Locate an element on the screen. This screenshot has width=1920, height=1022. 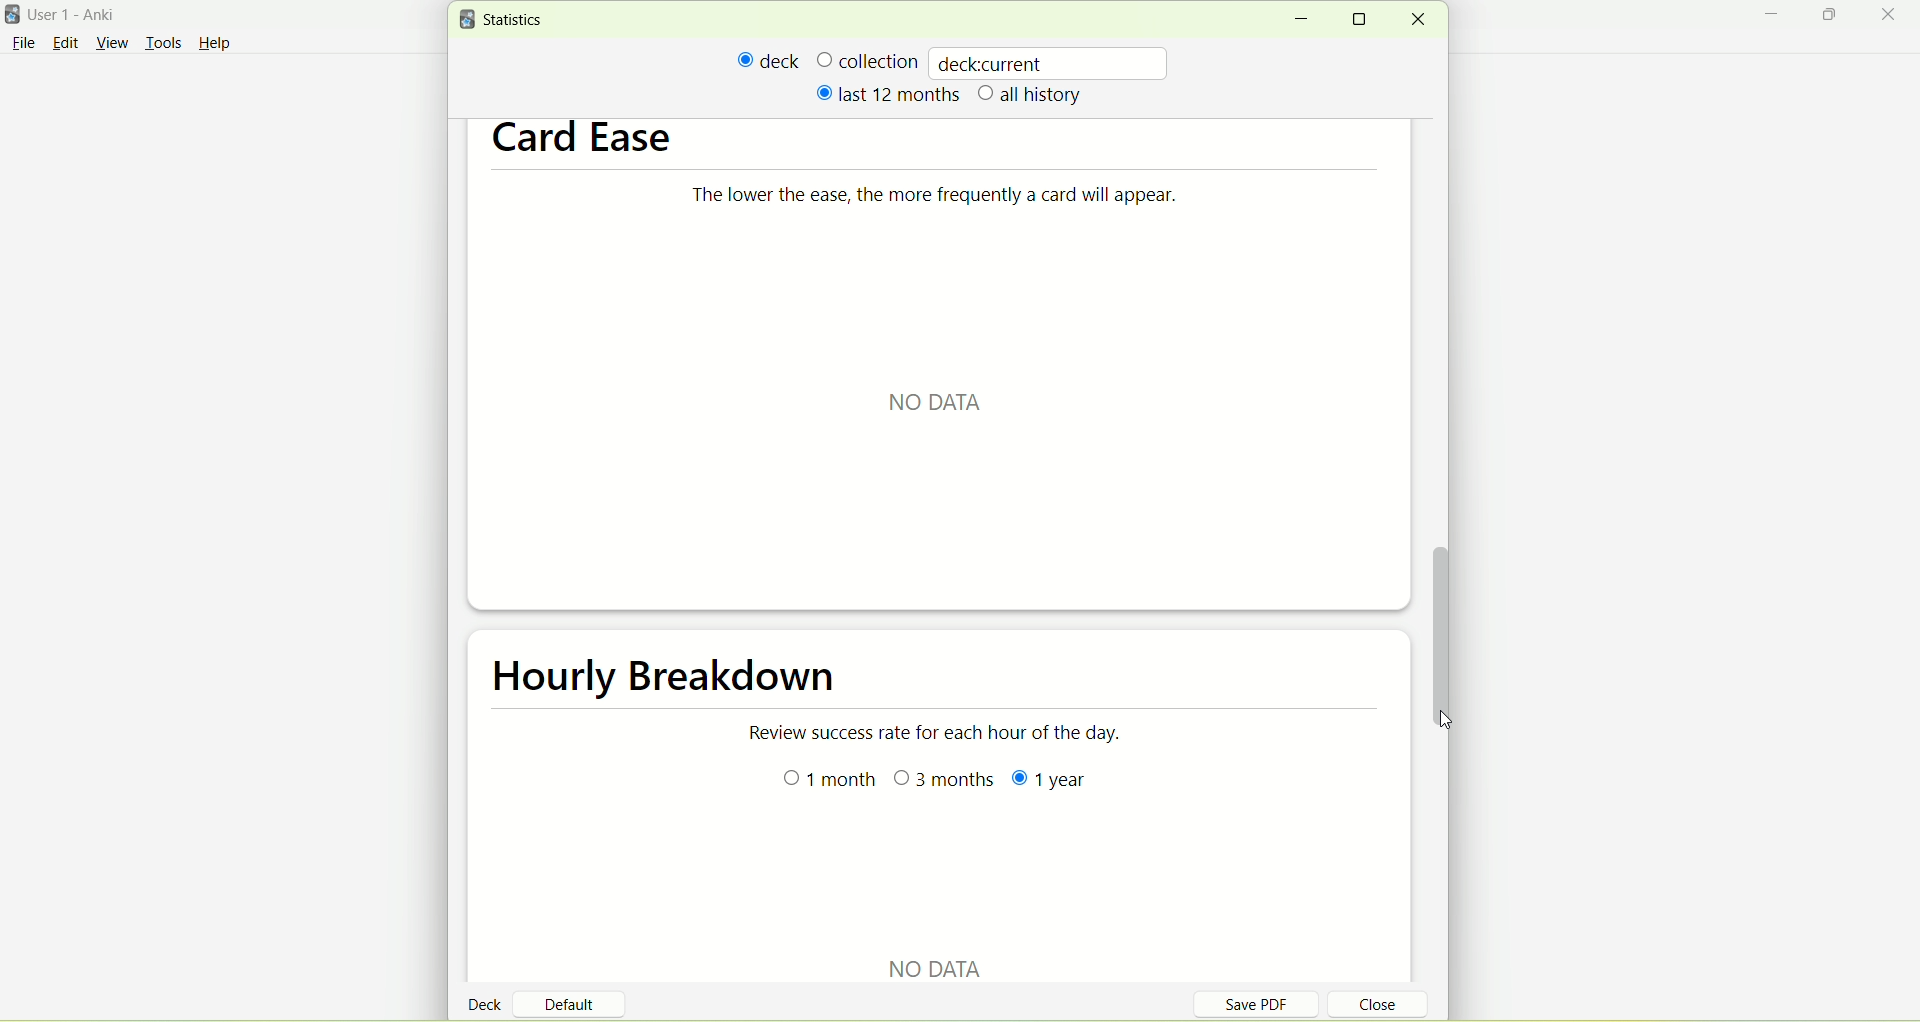
vertical scroll bar is located at coordinates (1441, 623).